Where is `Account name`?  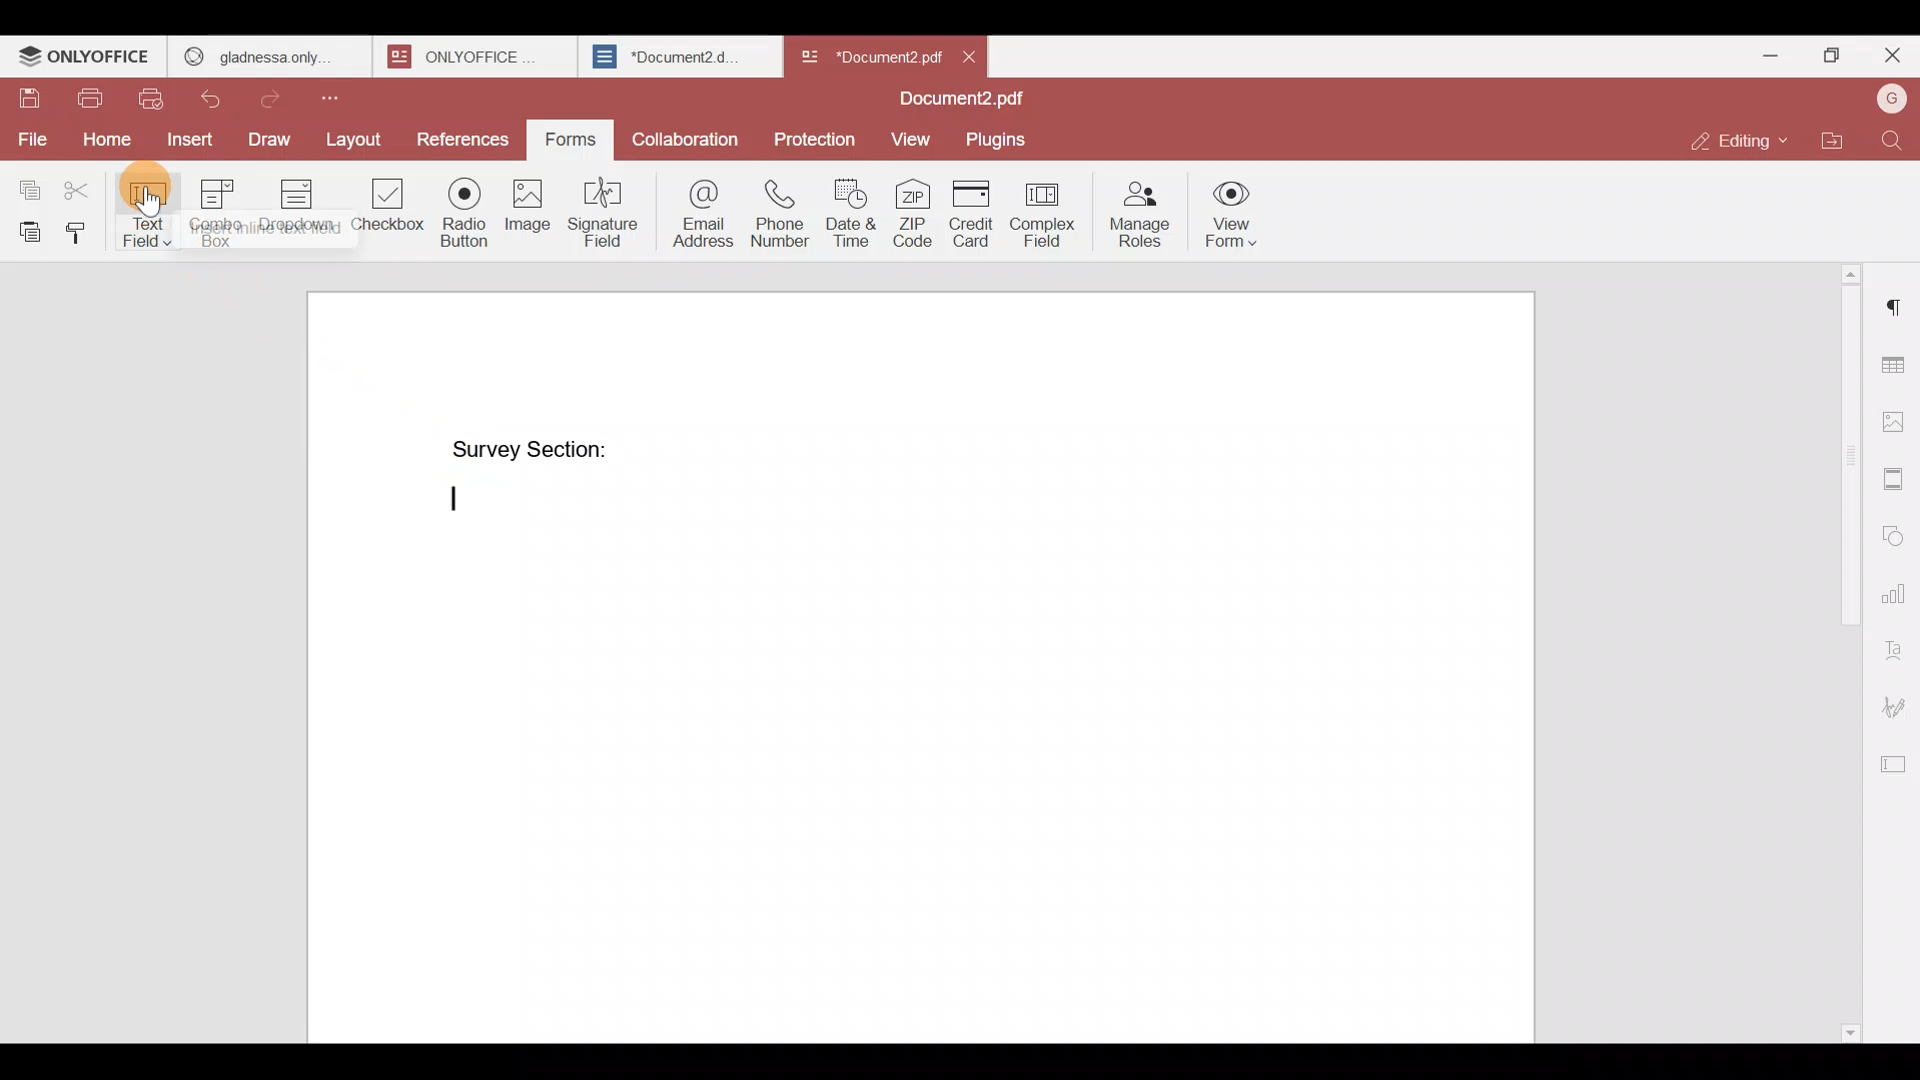
Account name is located at coordinates (1891, 99).